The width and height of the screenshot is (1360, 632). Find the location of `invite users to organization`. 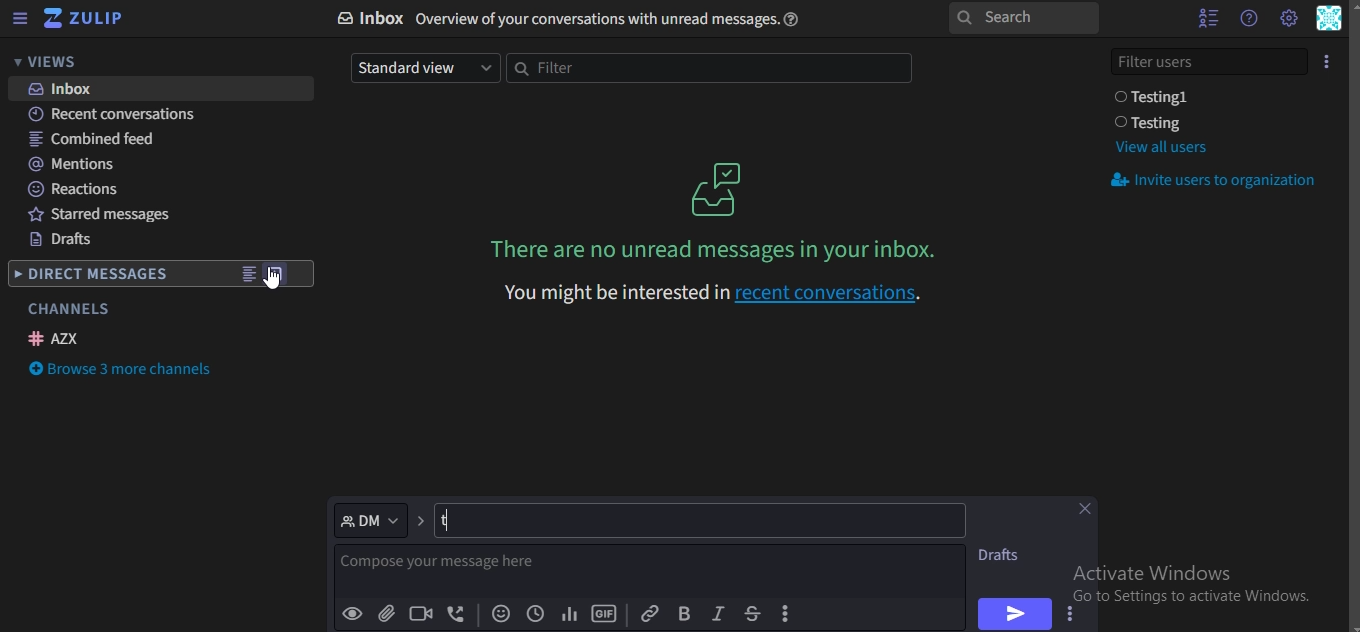

invite users to organization is located at coordinates (1217, 182).